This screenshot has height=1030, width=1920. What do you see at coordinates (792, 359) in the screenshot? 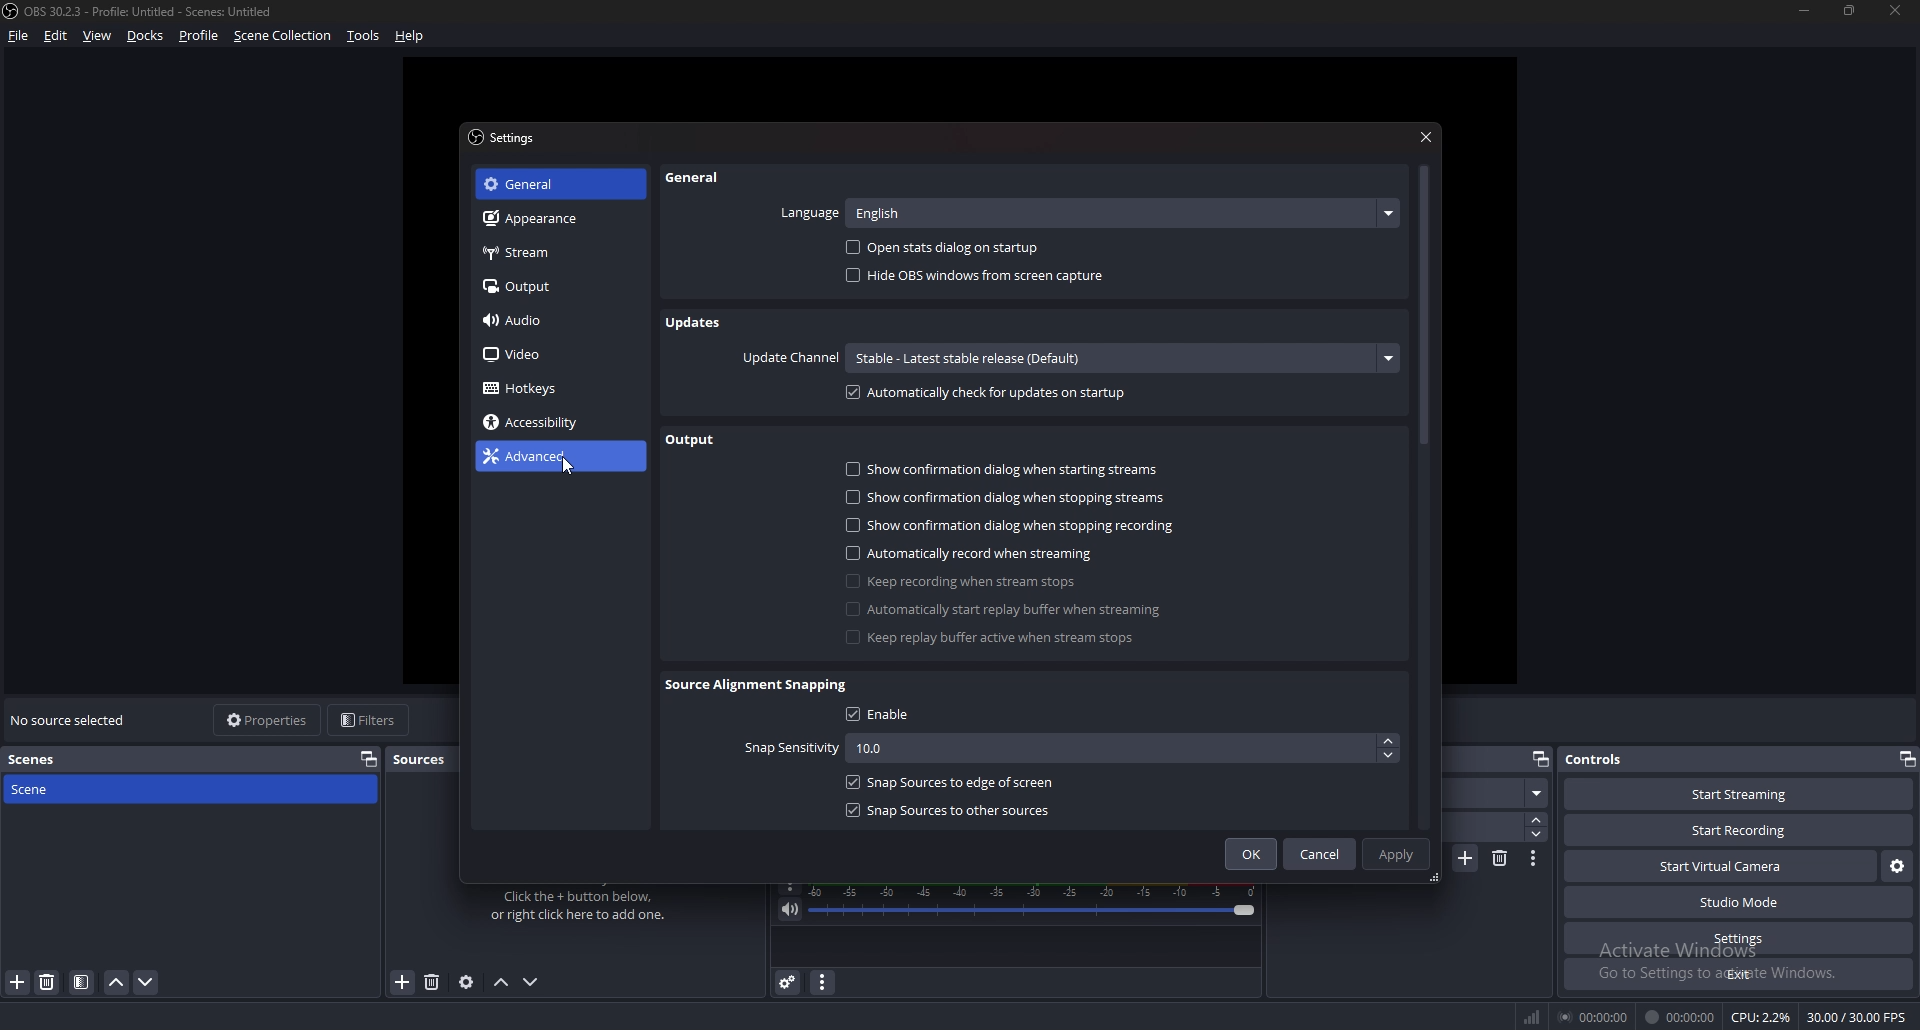
I see `Update channel` at bounding box center [792, 359].